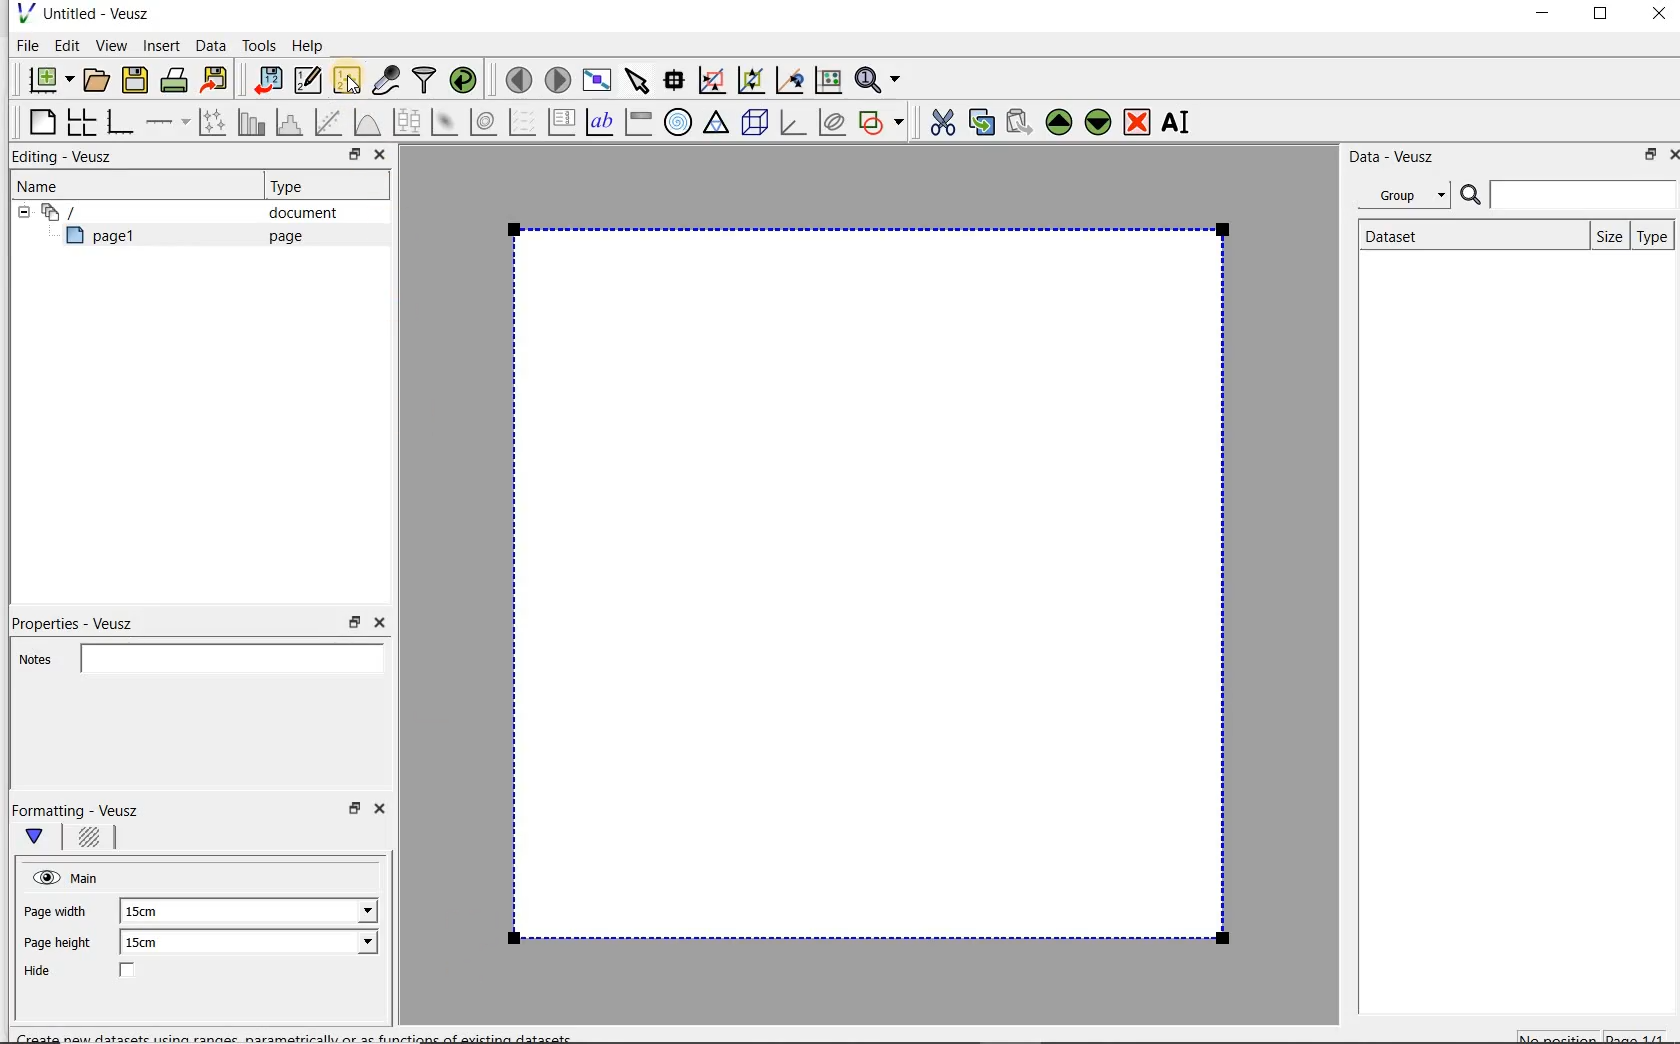 Image resolution: width=1680 pixels, height=1044 pixels. Describe the element at coordinates (164, 45) in the screenshot. I see `Insert` at that location.